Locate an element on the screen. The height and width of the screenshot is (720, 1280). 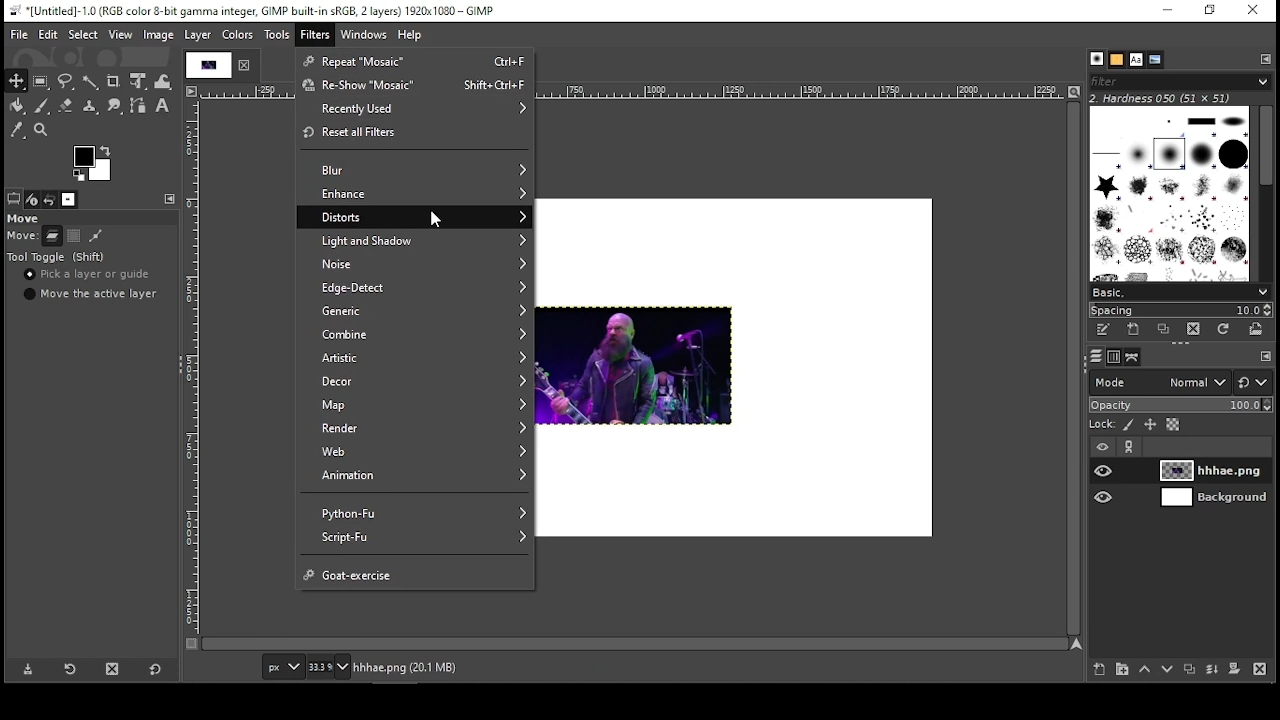
scroll bar is located at coordinates (1076, 368).